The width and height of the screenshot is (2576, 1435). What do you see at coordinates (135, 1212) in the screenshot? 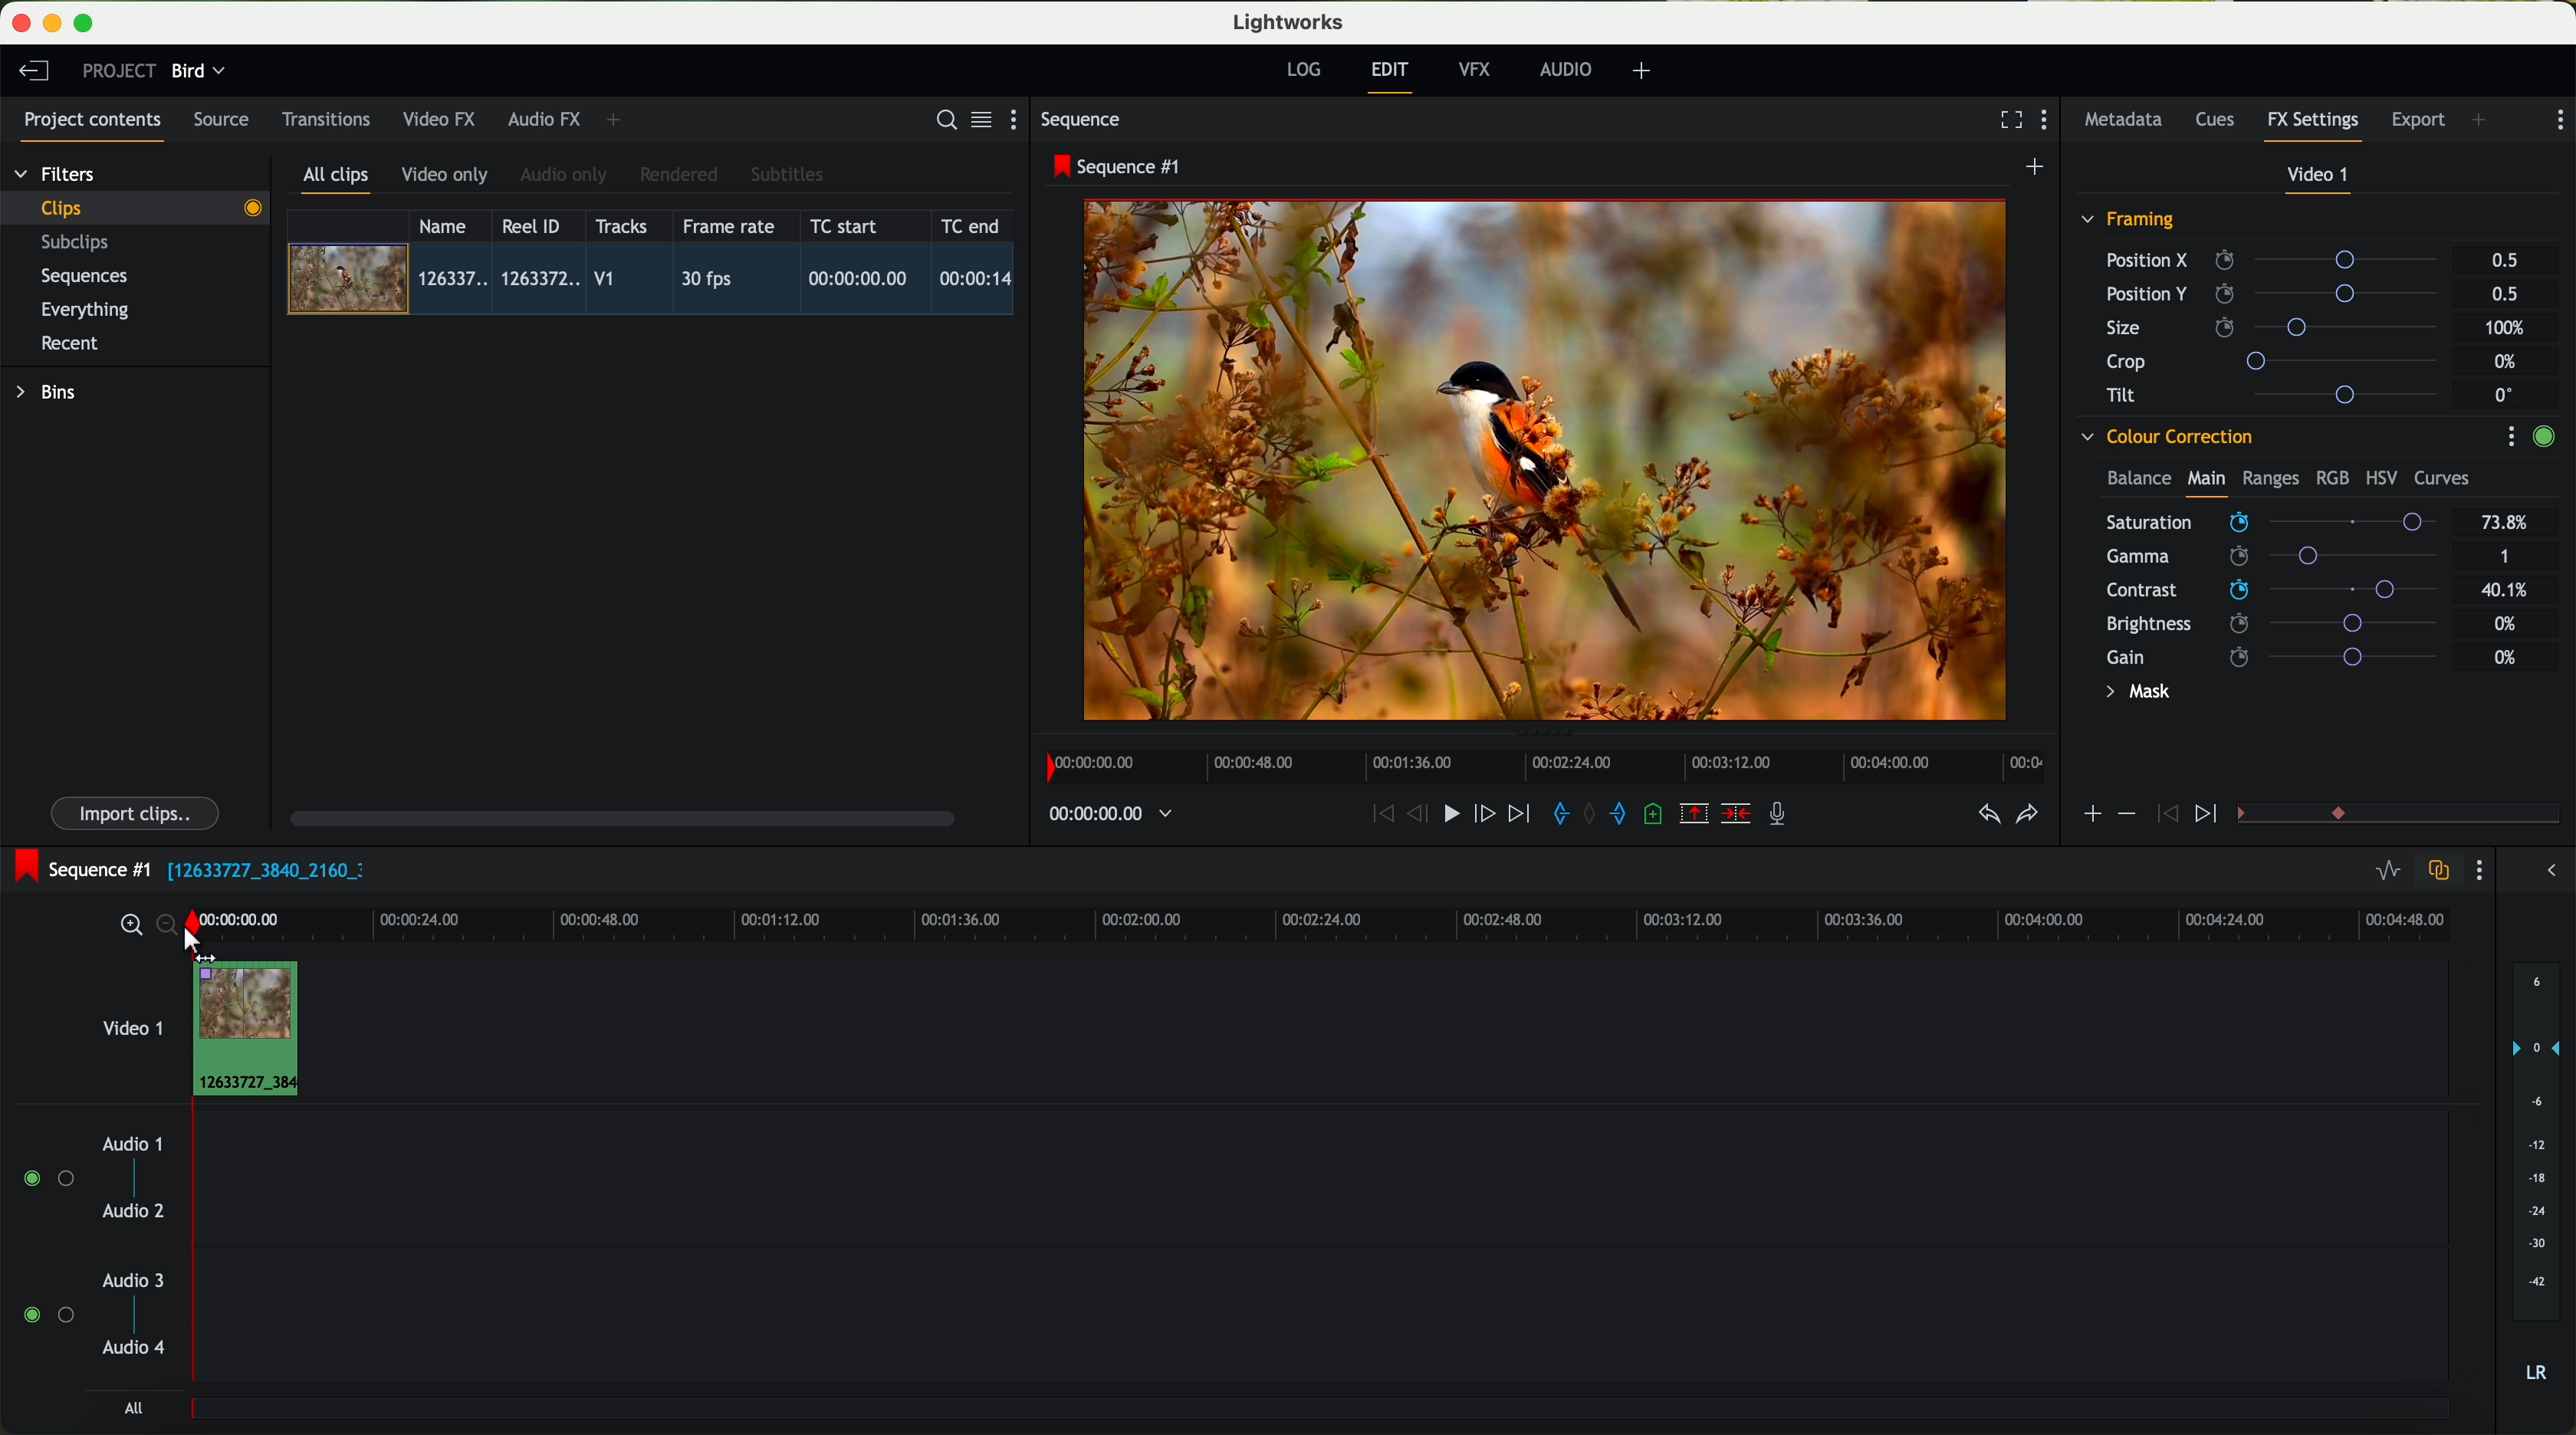
I see `audio 2` at bounding box center [135, 1212].